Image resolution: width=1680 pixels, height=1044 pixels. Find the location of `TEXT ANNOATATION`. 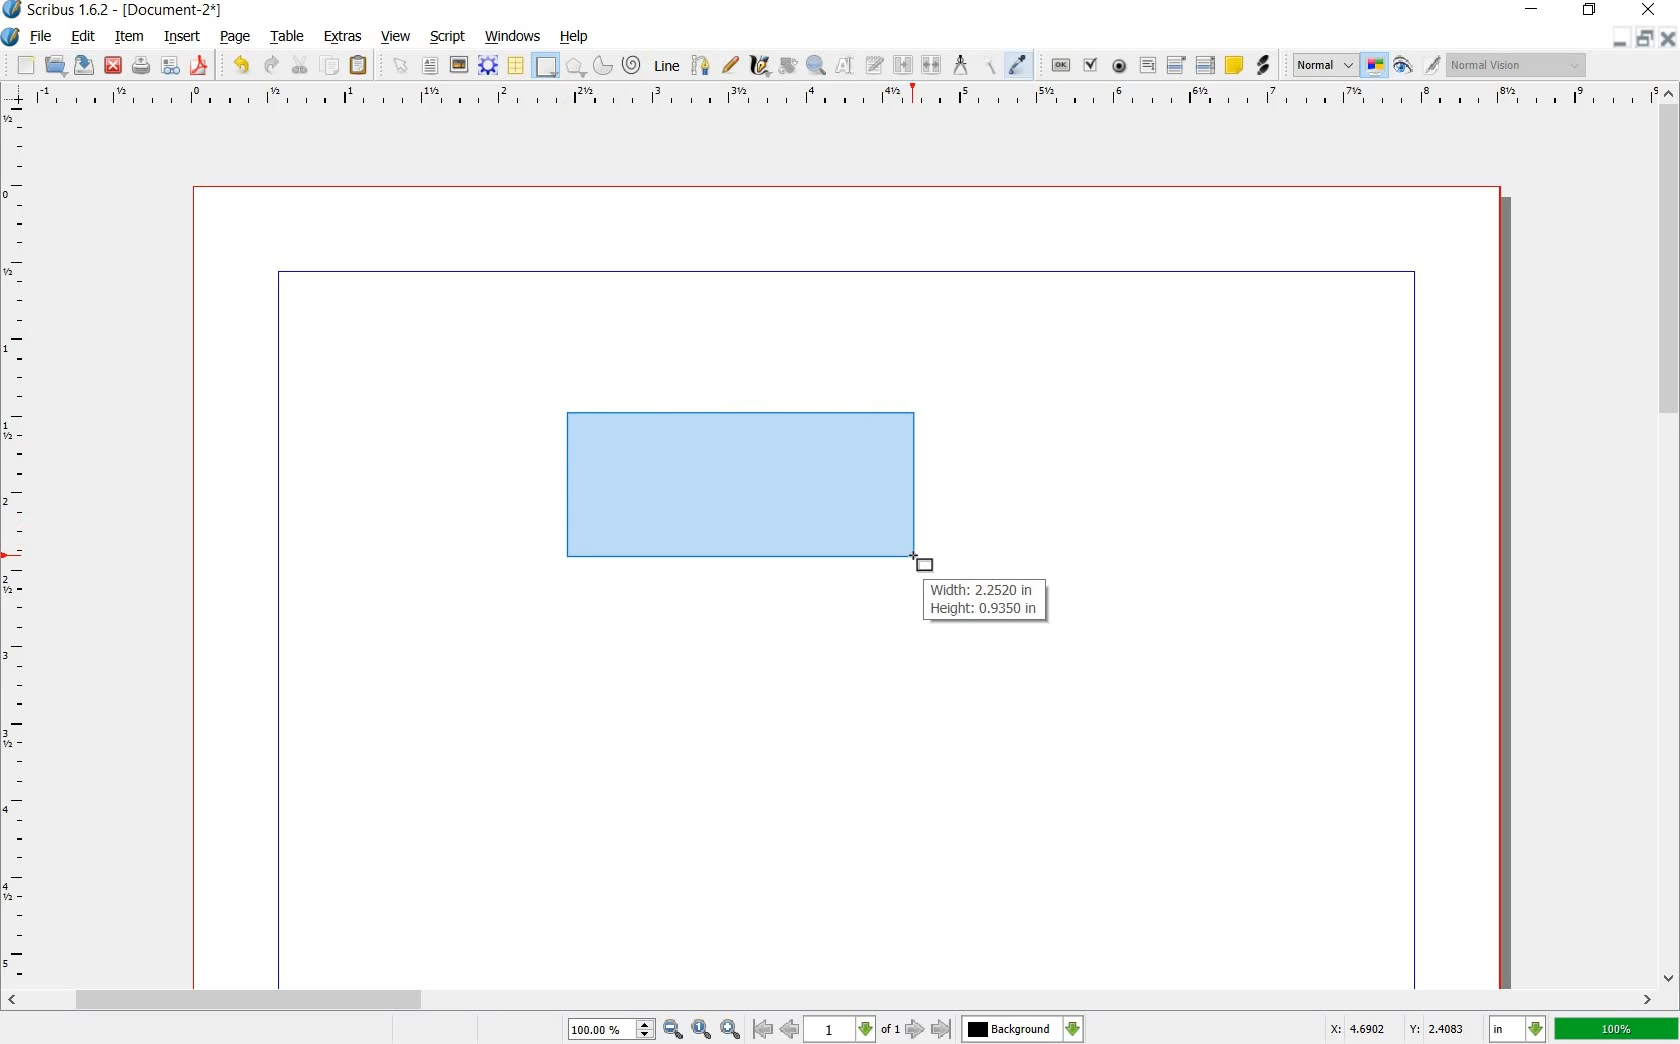

TEXT ANNOATATION is located at coordinates (1233, 66).